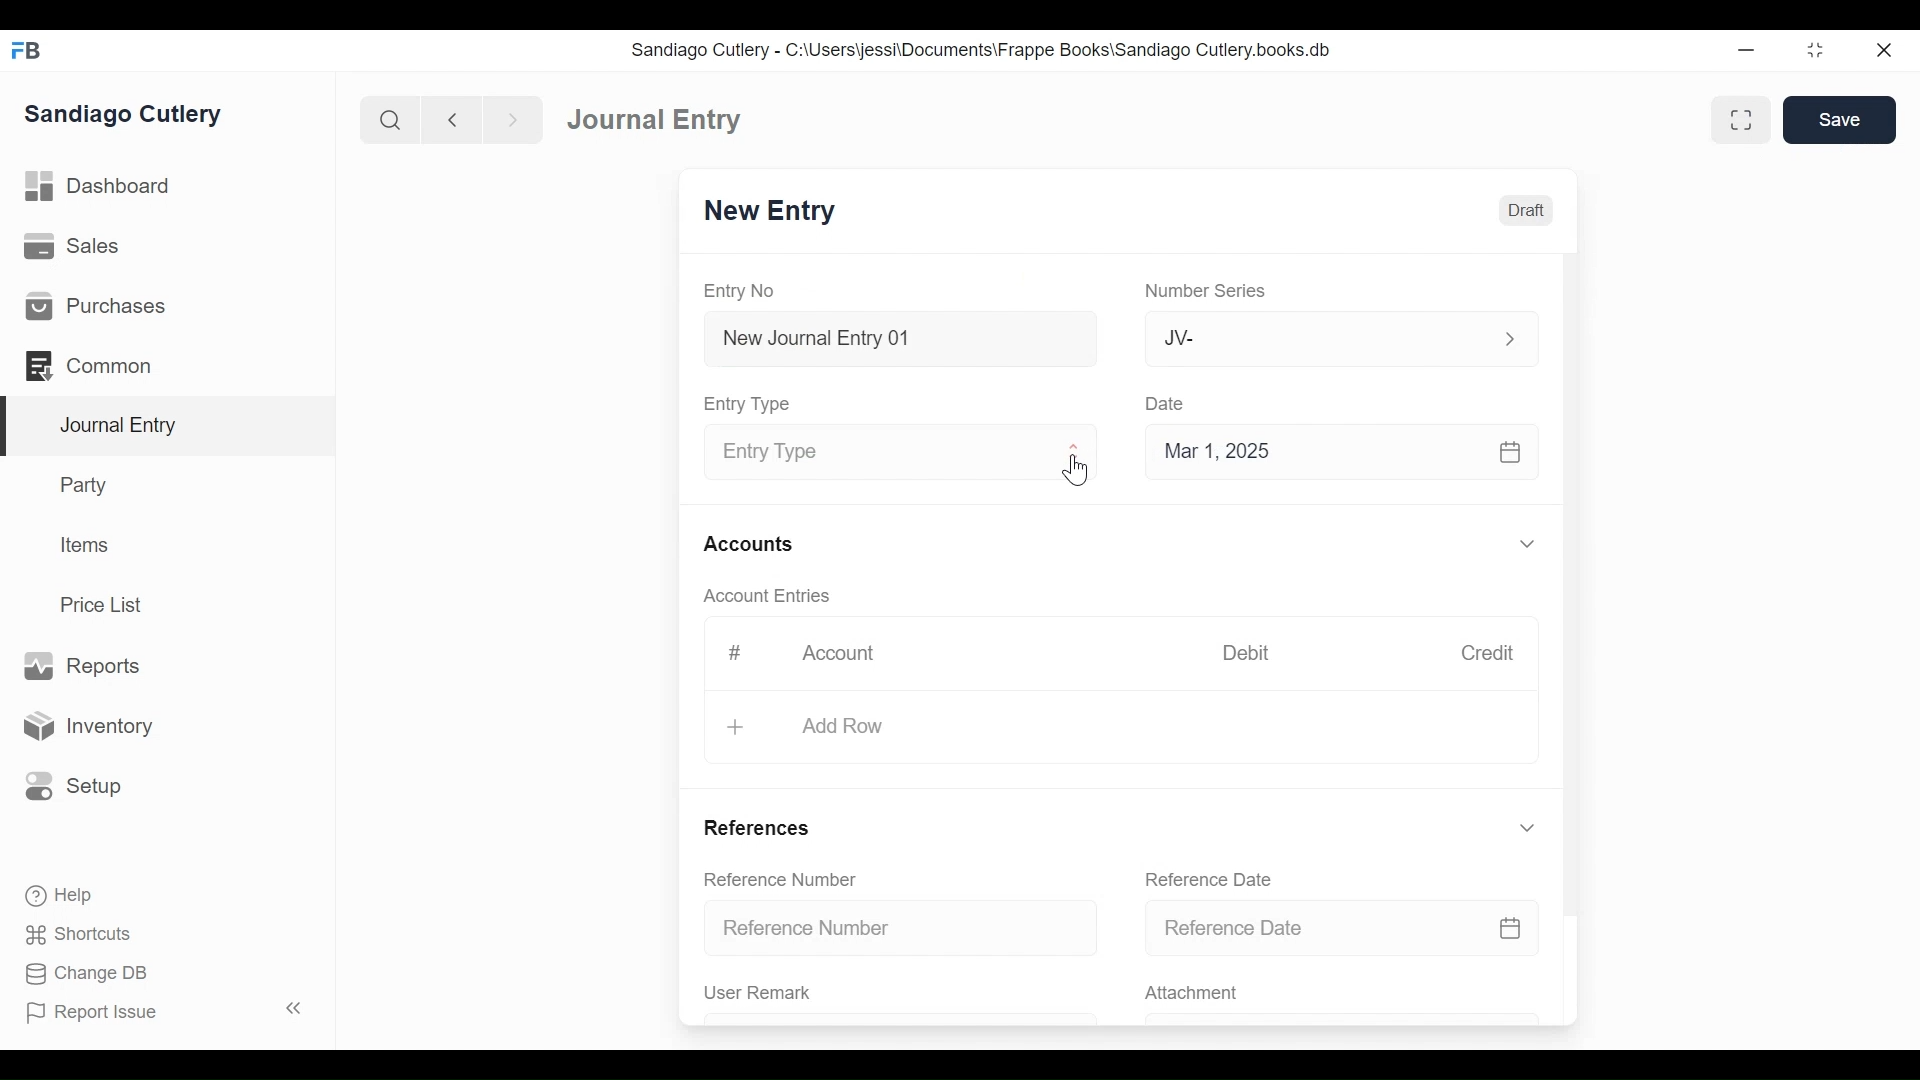  I want to click on Reference Number, so click(772, 878).